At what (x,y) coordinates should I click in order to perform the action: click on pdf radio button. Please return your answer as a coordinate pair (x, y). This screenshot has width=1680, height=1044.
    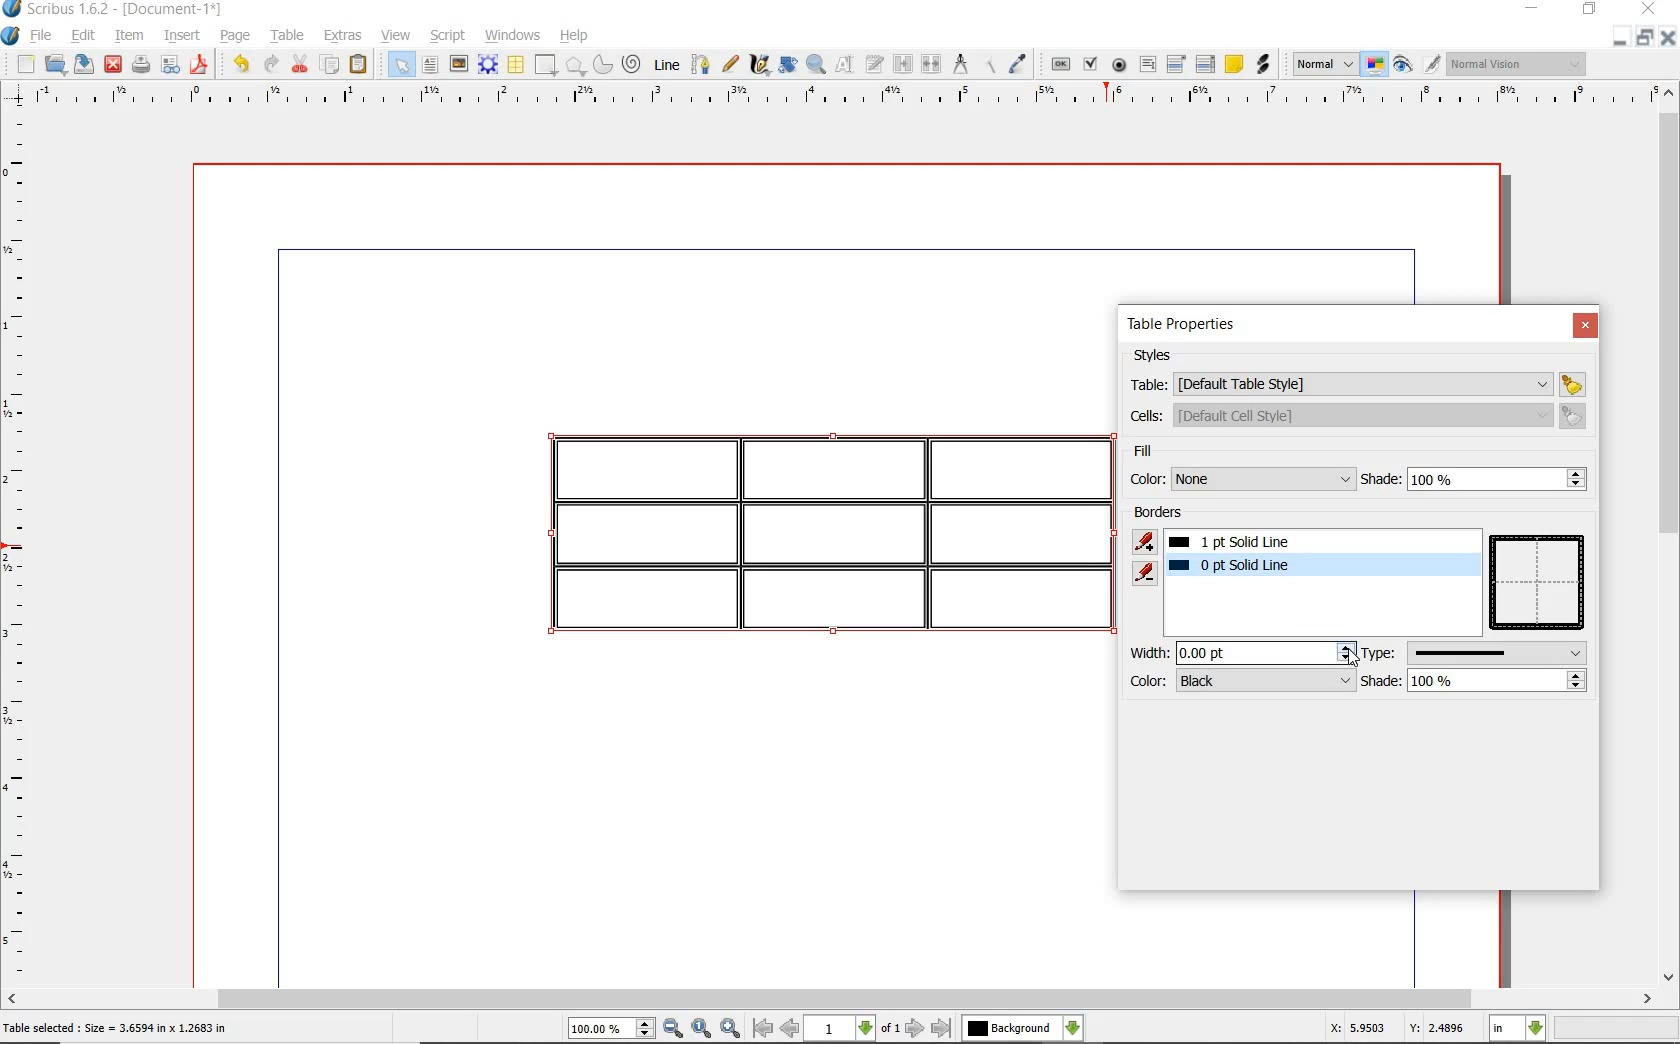
    Looking at the image, I should click on (1120, 66).